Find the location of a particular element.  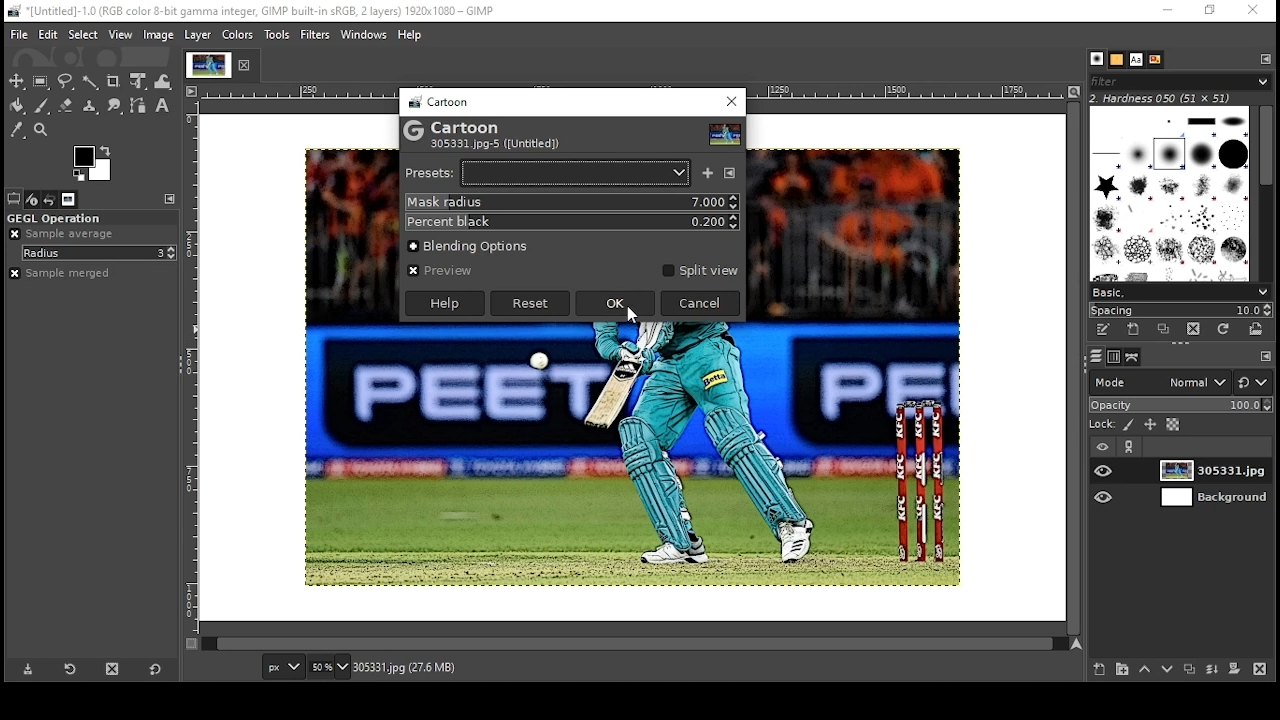

refresh brushes is located at coordinates (1225, 329).